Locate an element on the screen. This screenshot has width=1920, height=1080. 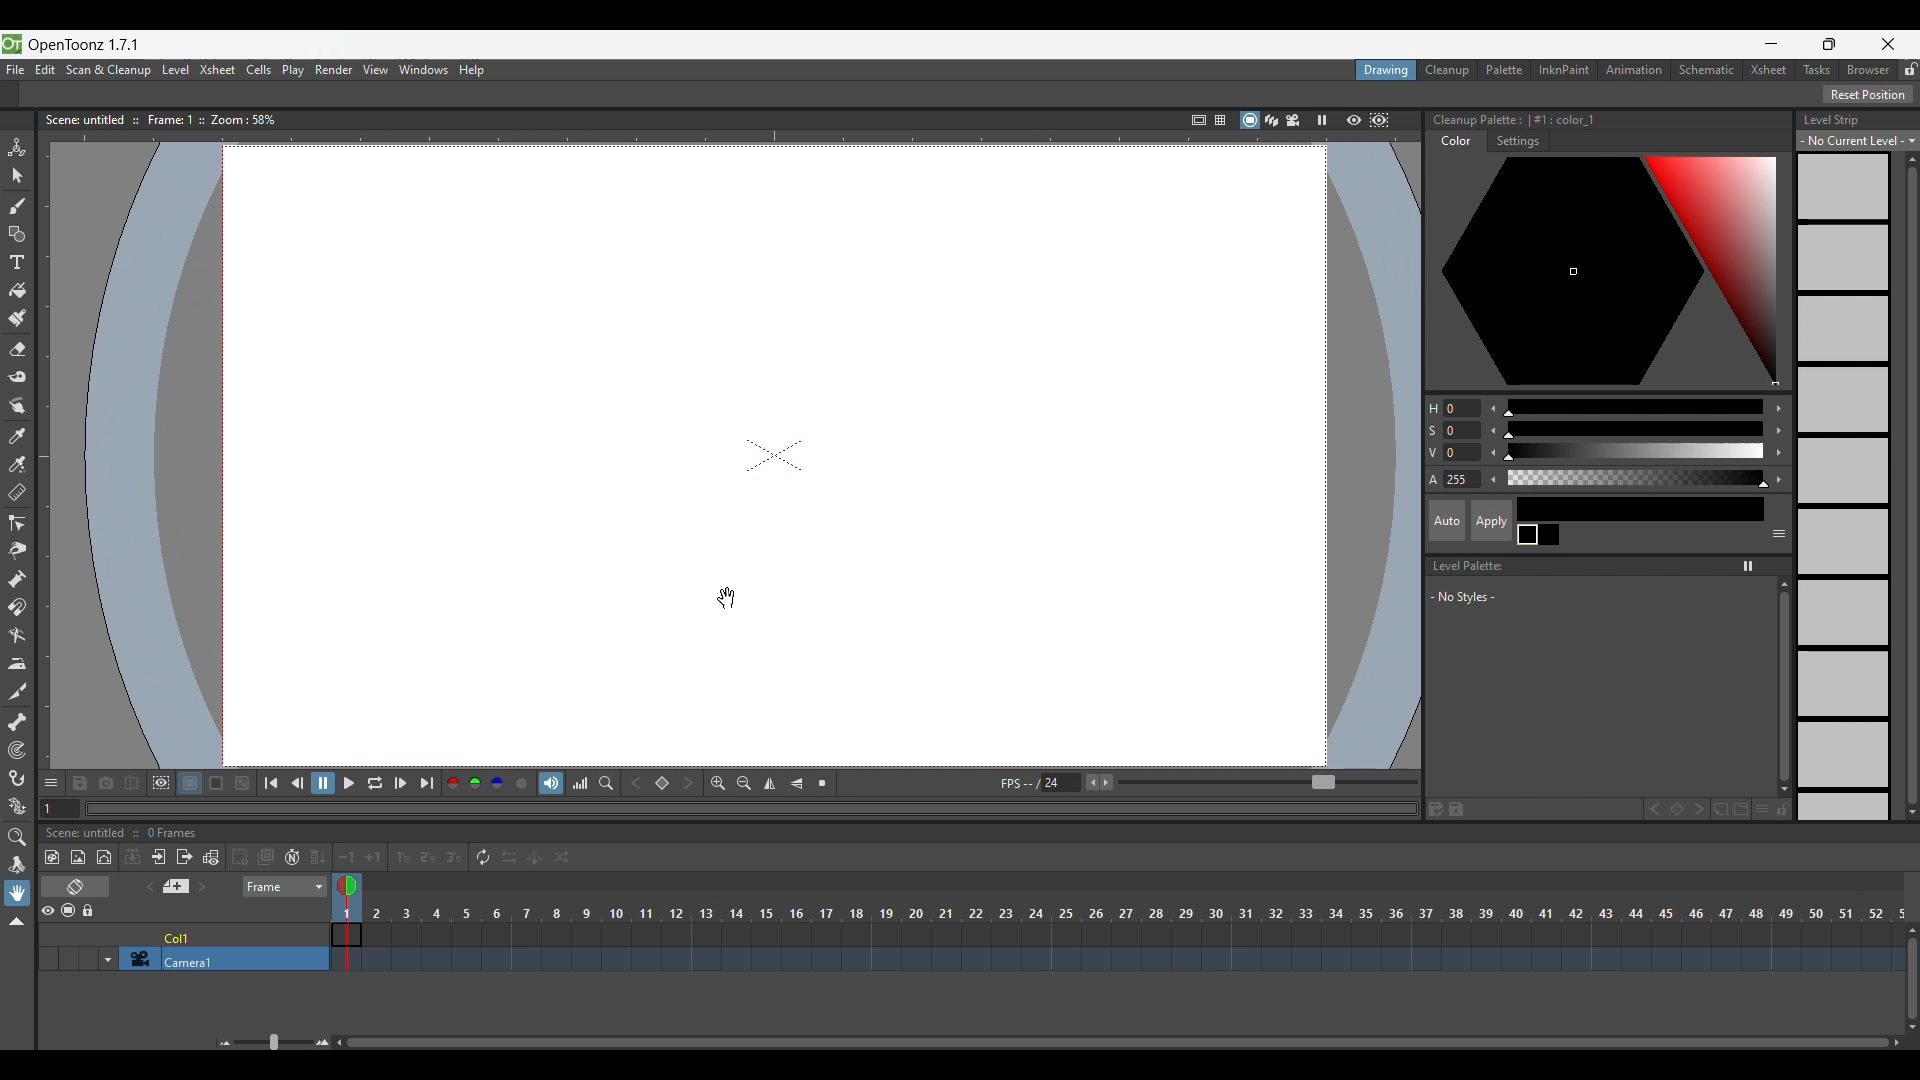
Add new memo is located at coordinates (176, 886).